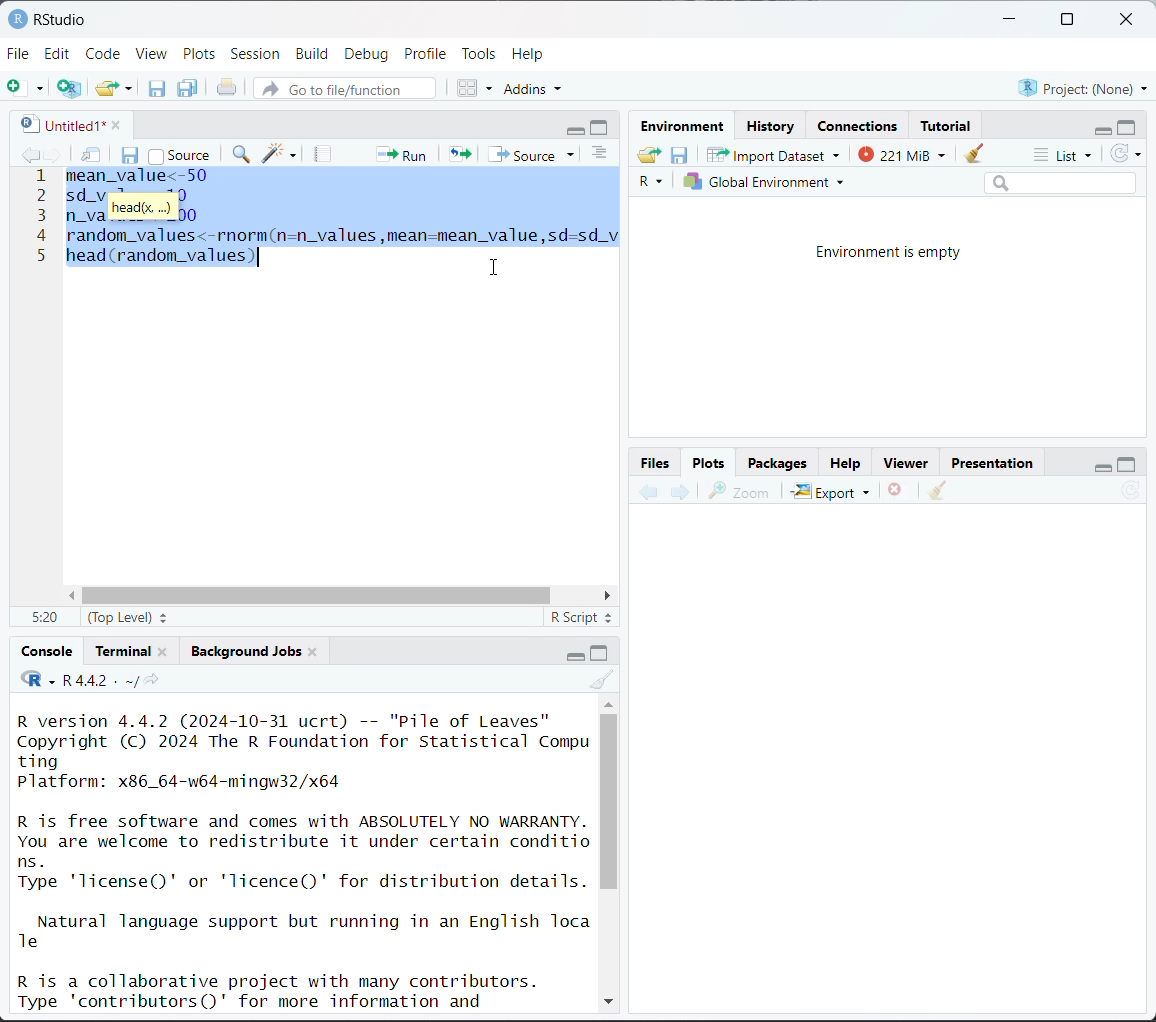 The image size is (1156, 1022). What do you see at coordinates (607, 998) in the screenshot?
I see `down` at bounding box center [607, 998].